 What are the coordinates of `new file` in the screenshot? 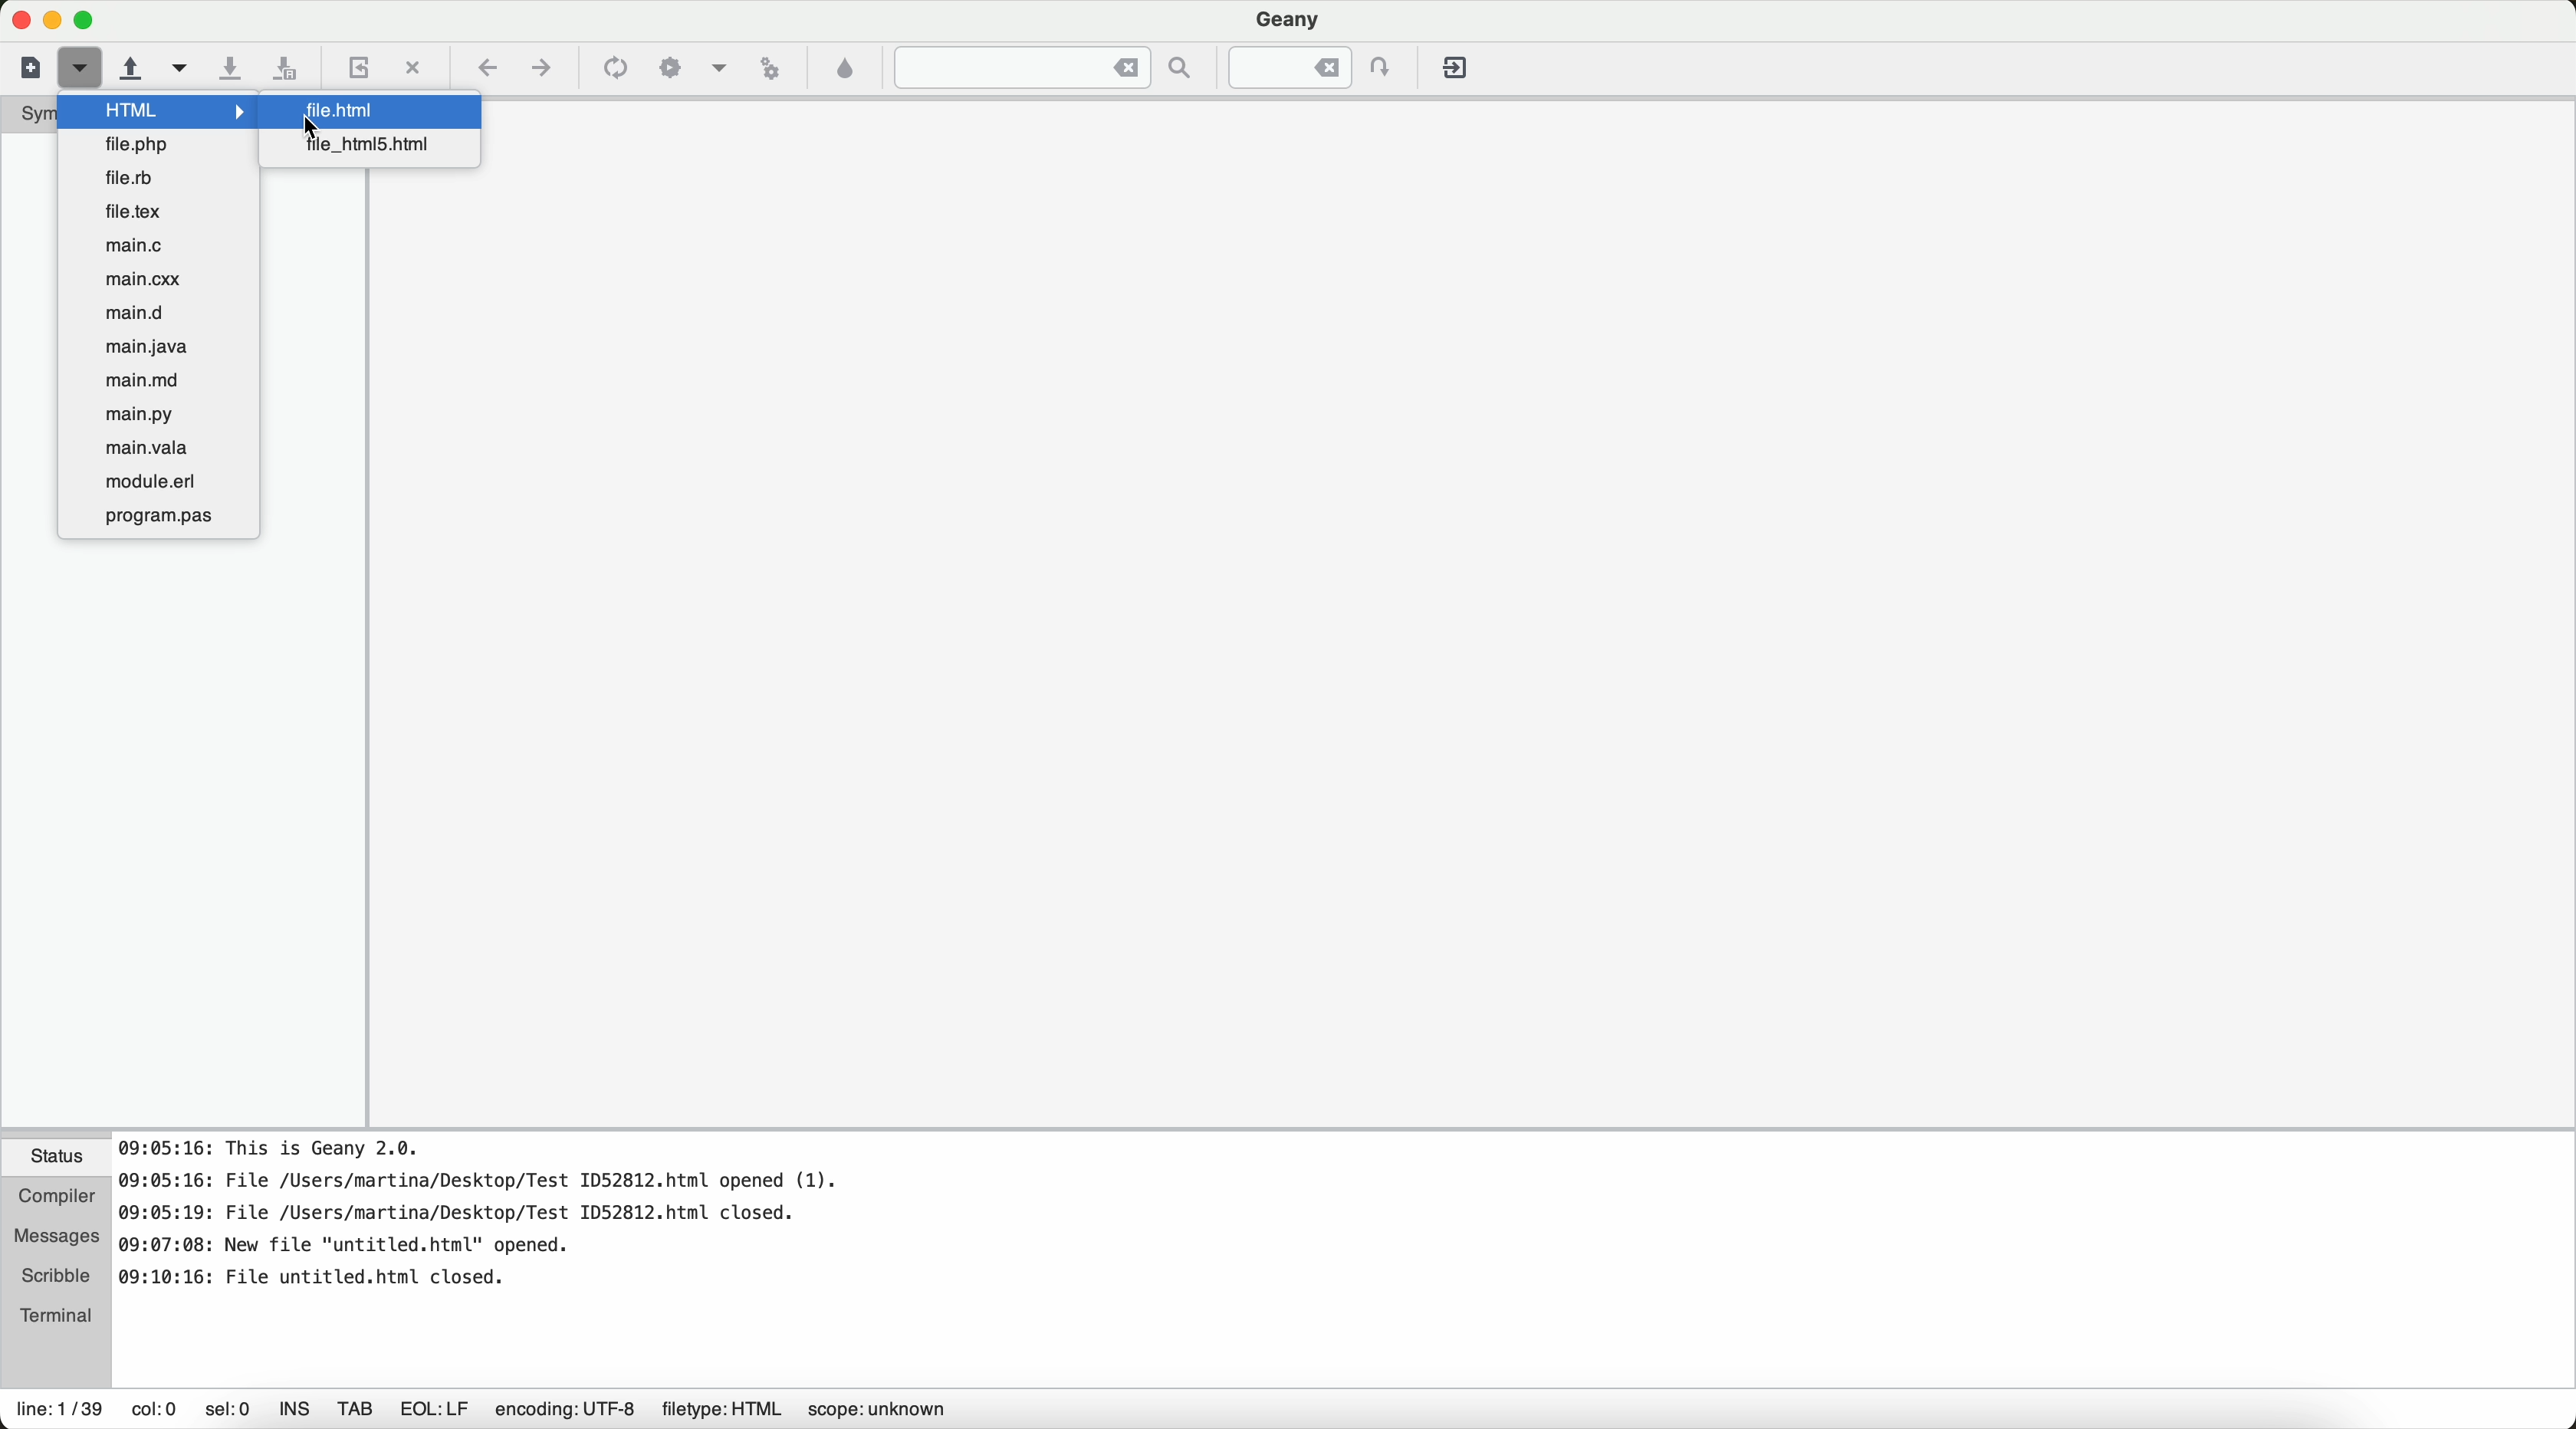 It's located at (27, 67).